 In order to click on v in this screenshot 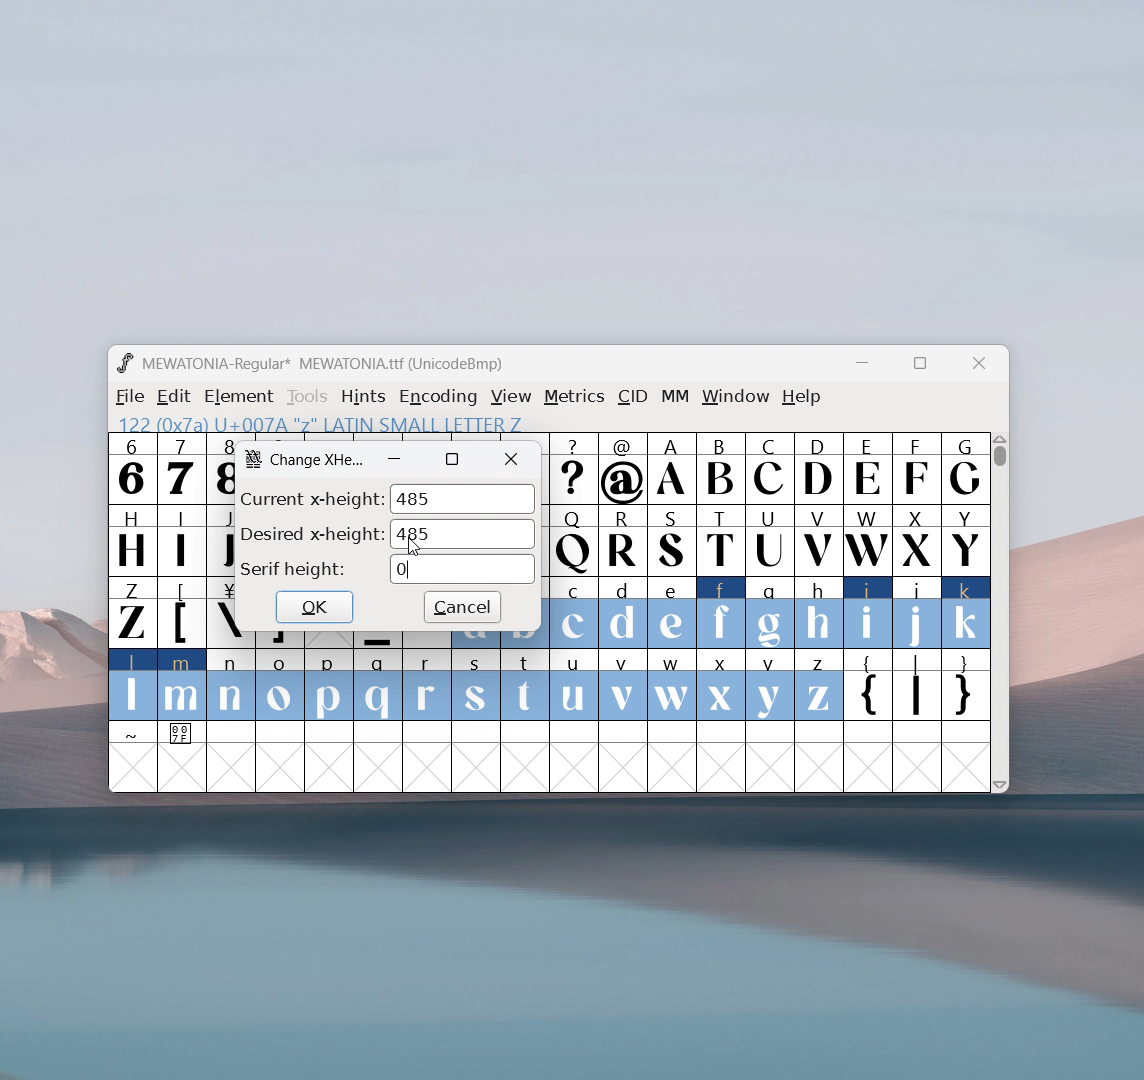, I will do `click(622, 684)`.